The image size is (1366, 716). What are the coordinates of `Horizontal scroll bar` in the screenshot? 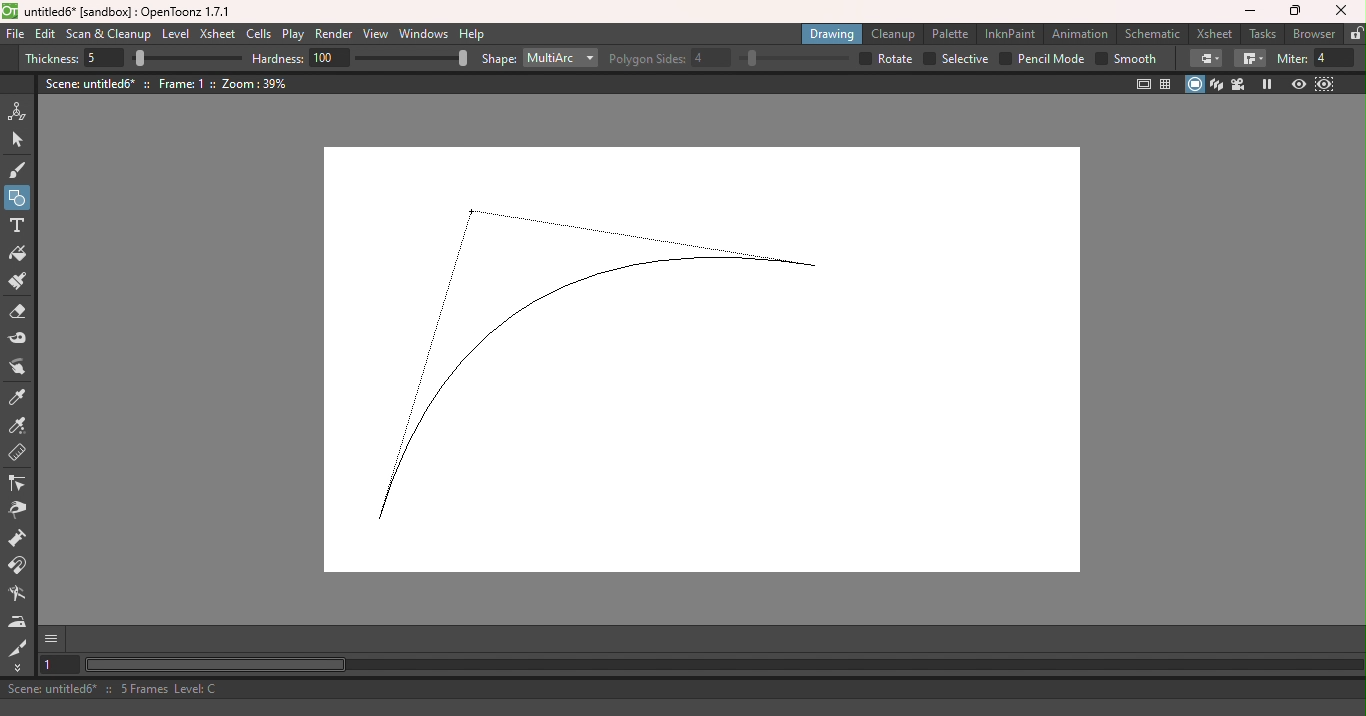 It's located at (723, 665).